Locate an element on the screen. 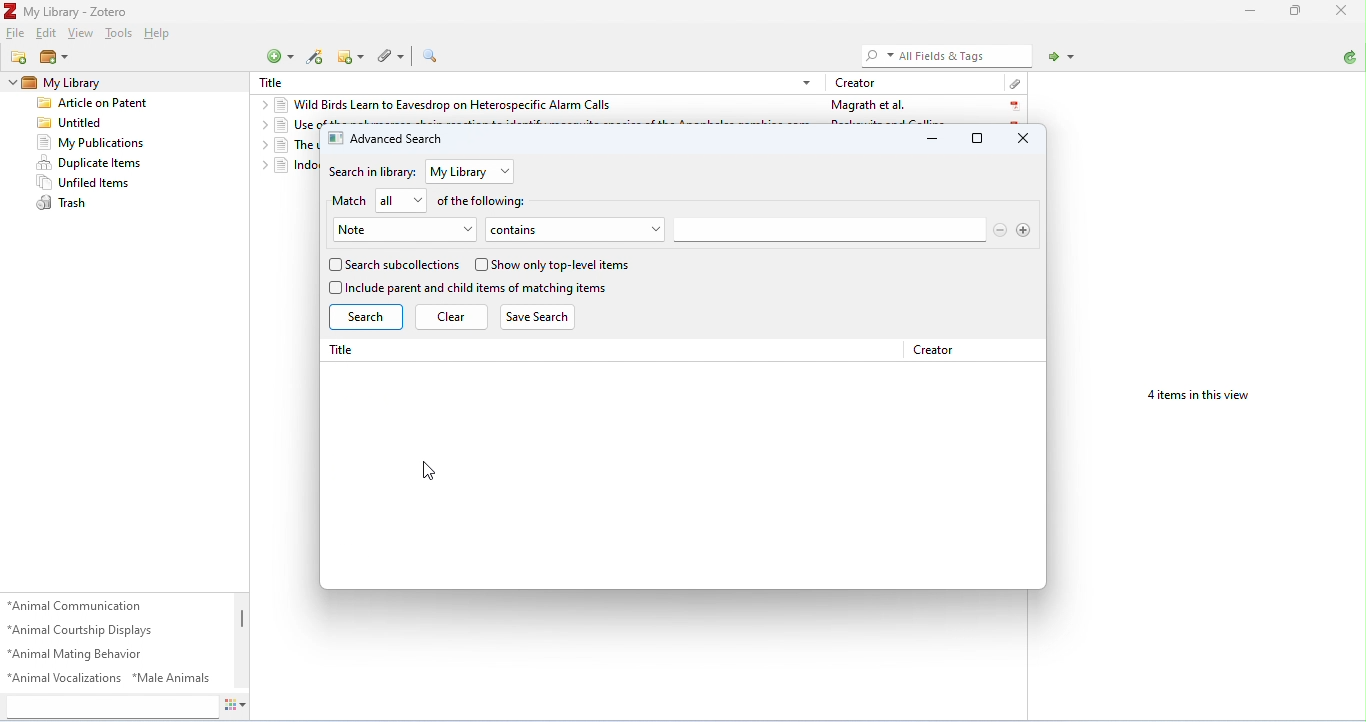 The width and height of the screenshot is (1366, 722). add attachment is located at coordinates (392, 57).